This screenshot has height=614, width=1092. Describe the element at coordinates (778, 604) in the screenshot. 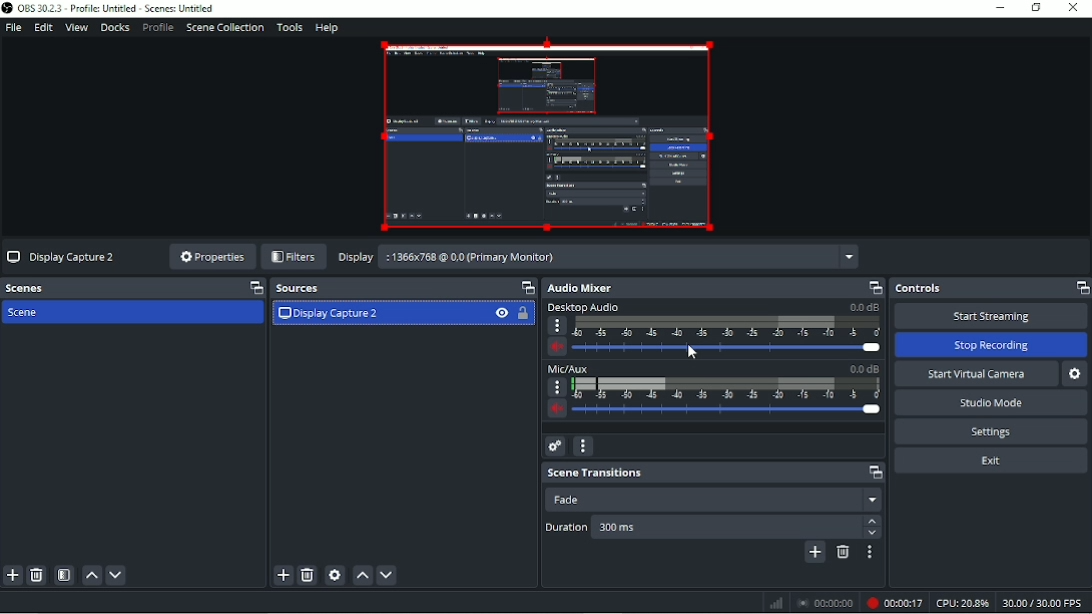

I see `Graph` at that location.